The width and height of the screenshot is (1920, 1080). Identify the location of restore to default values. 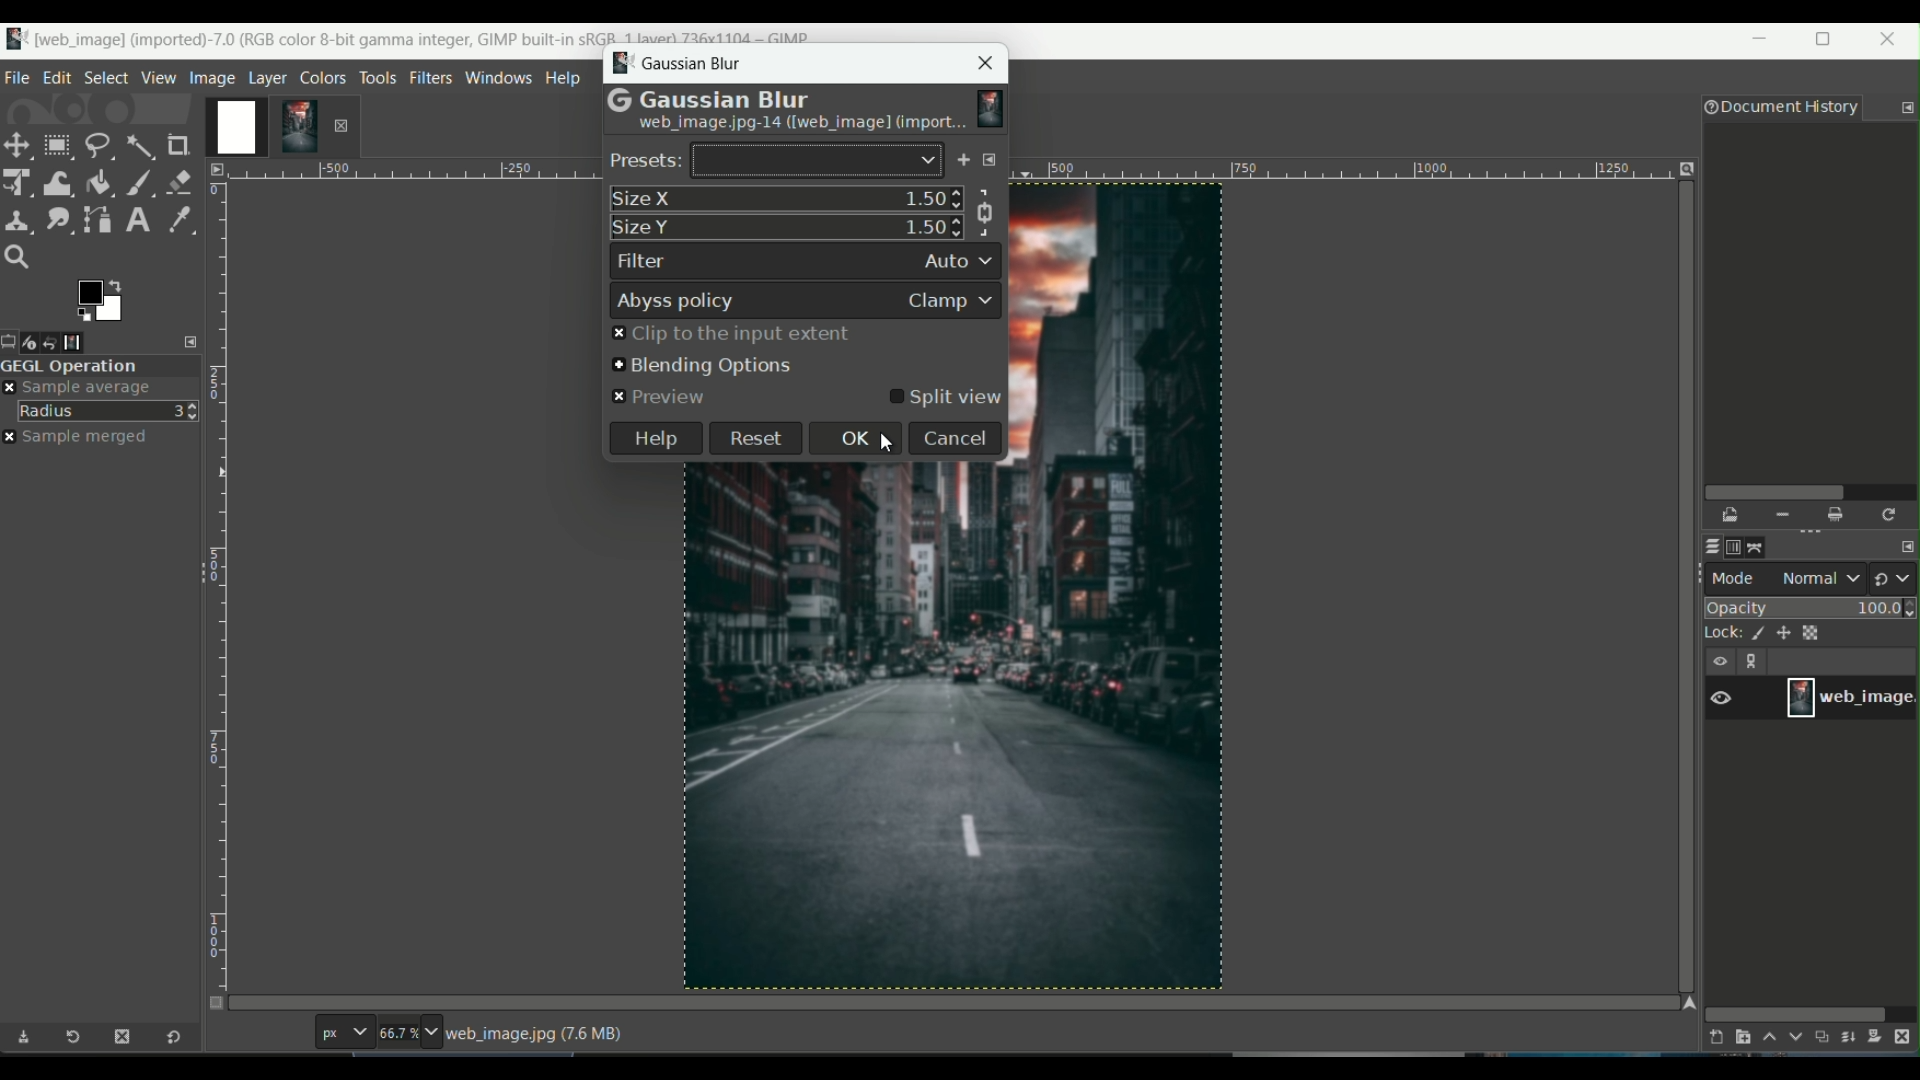
(169, 1039).